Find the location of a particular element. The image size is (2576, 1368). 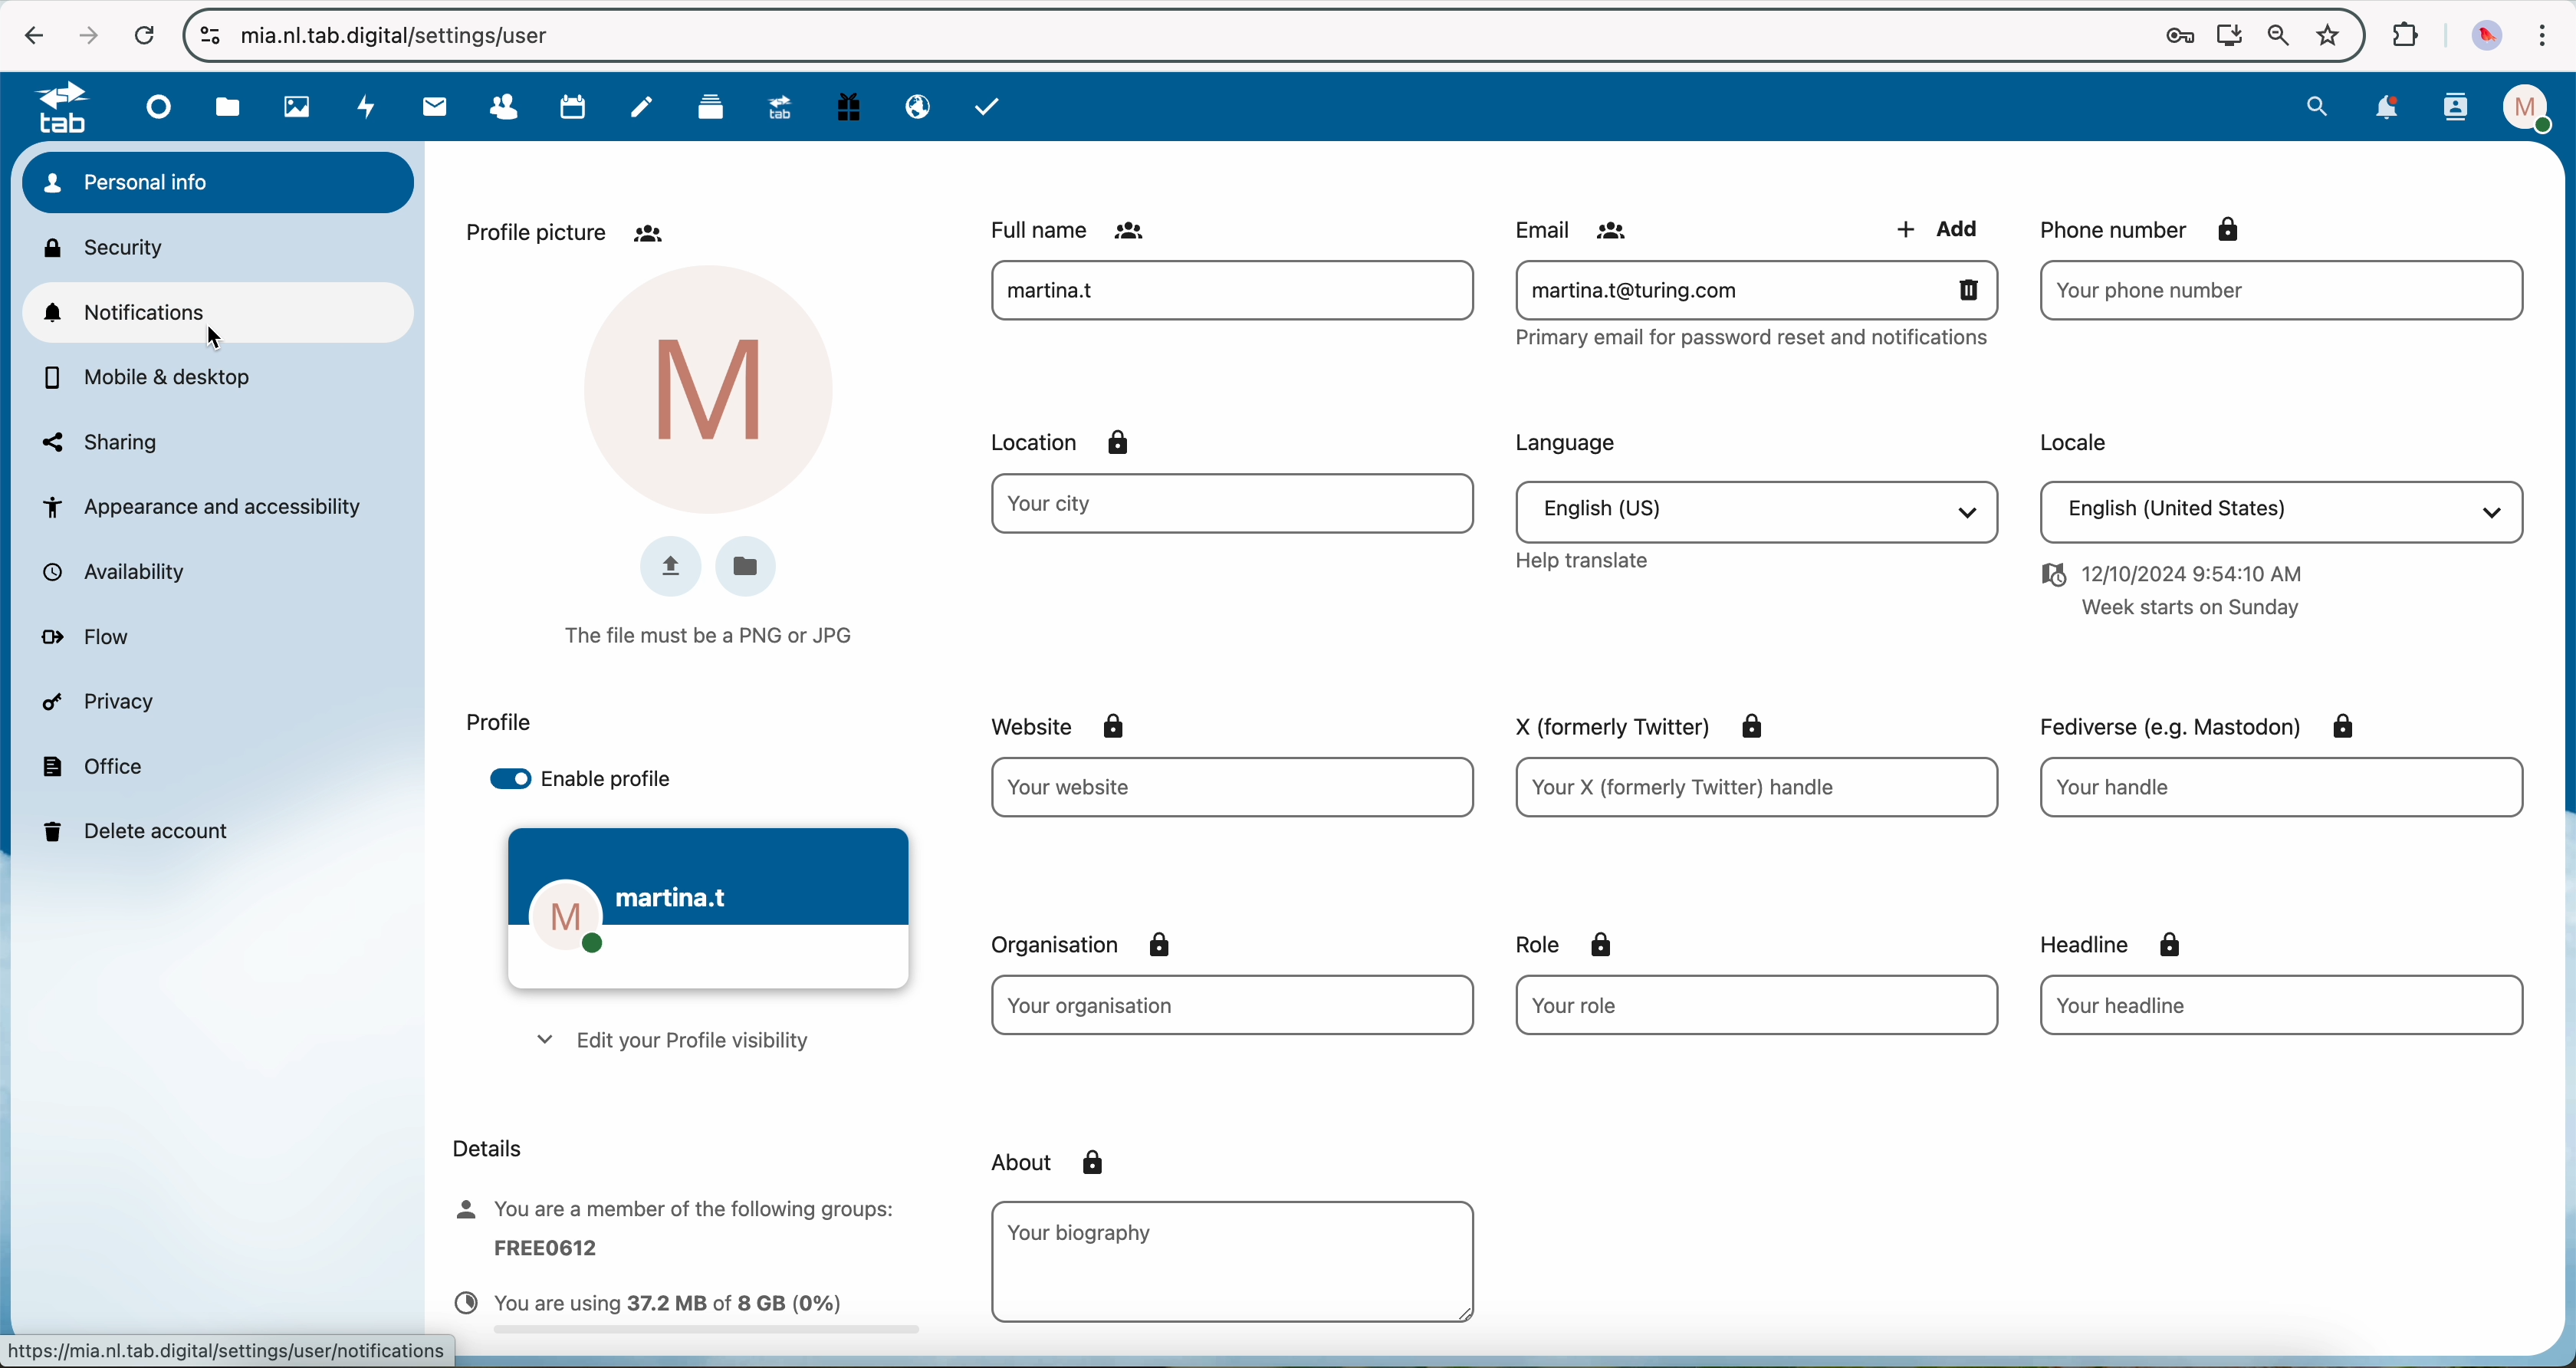

biography is located at coordinates (1235, 1266).